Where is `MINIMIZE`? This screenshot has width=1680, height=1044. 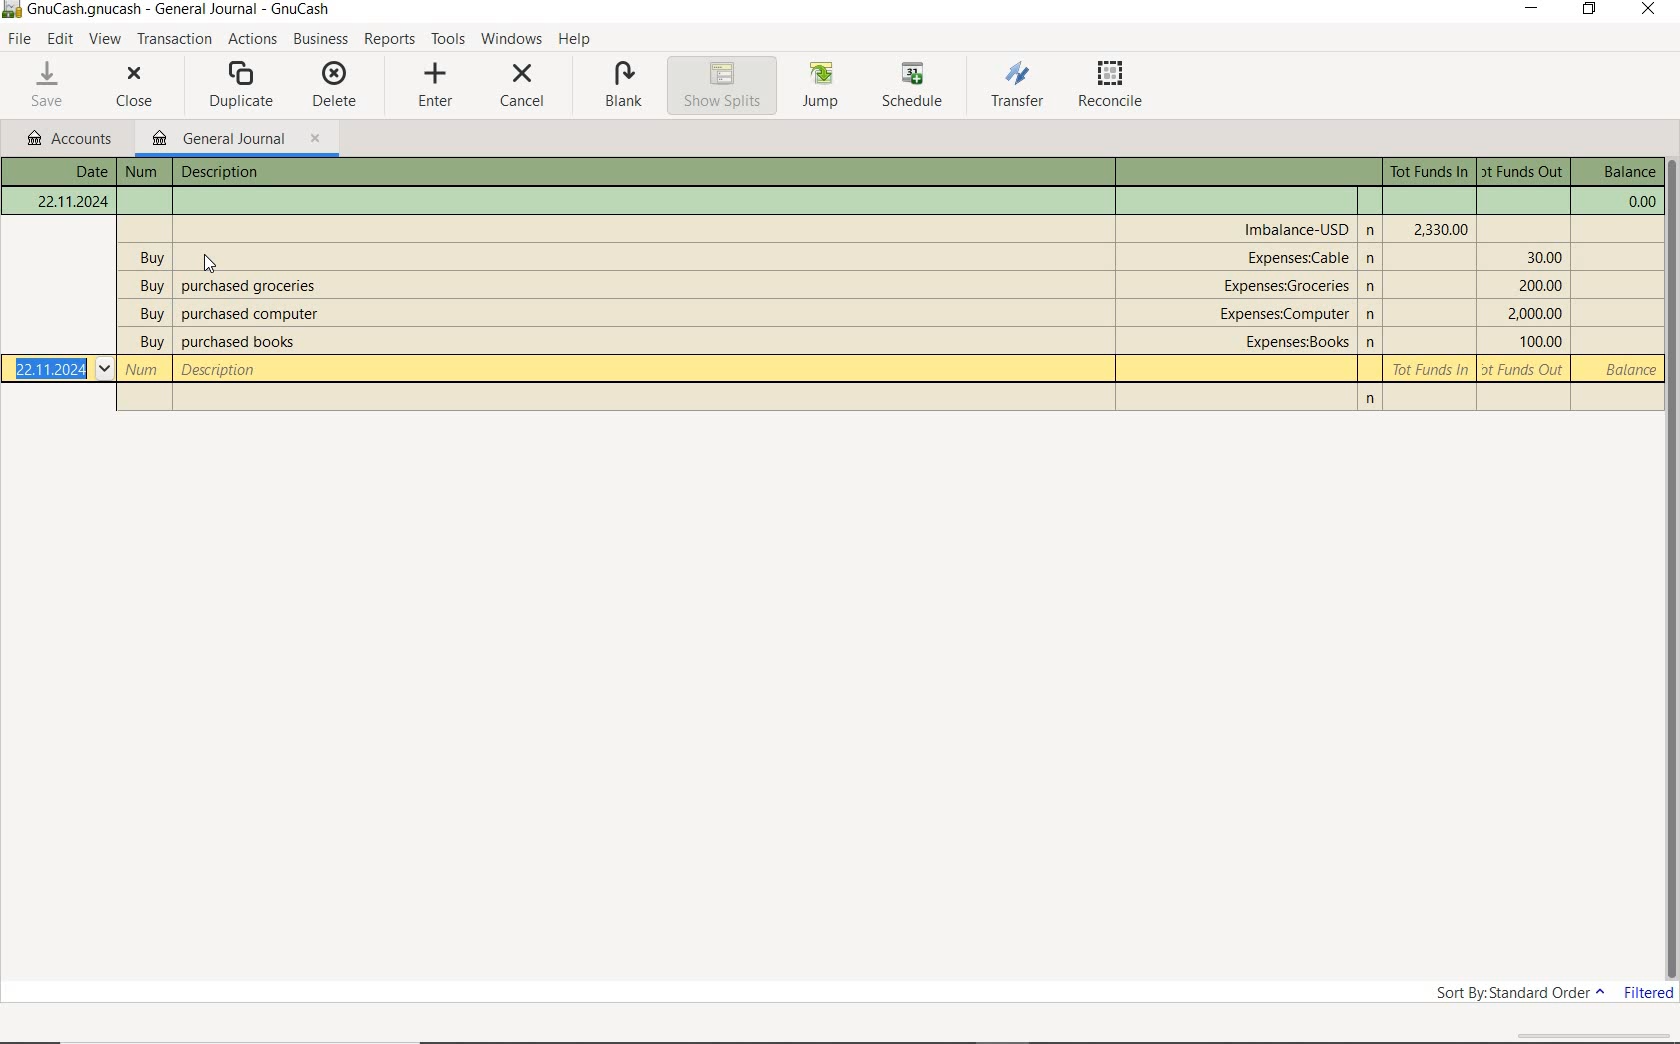
MINIMIZE is located at coordinates (1531, 9).